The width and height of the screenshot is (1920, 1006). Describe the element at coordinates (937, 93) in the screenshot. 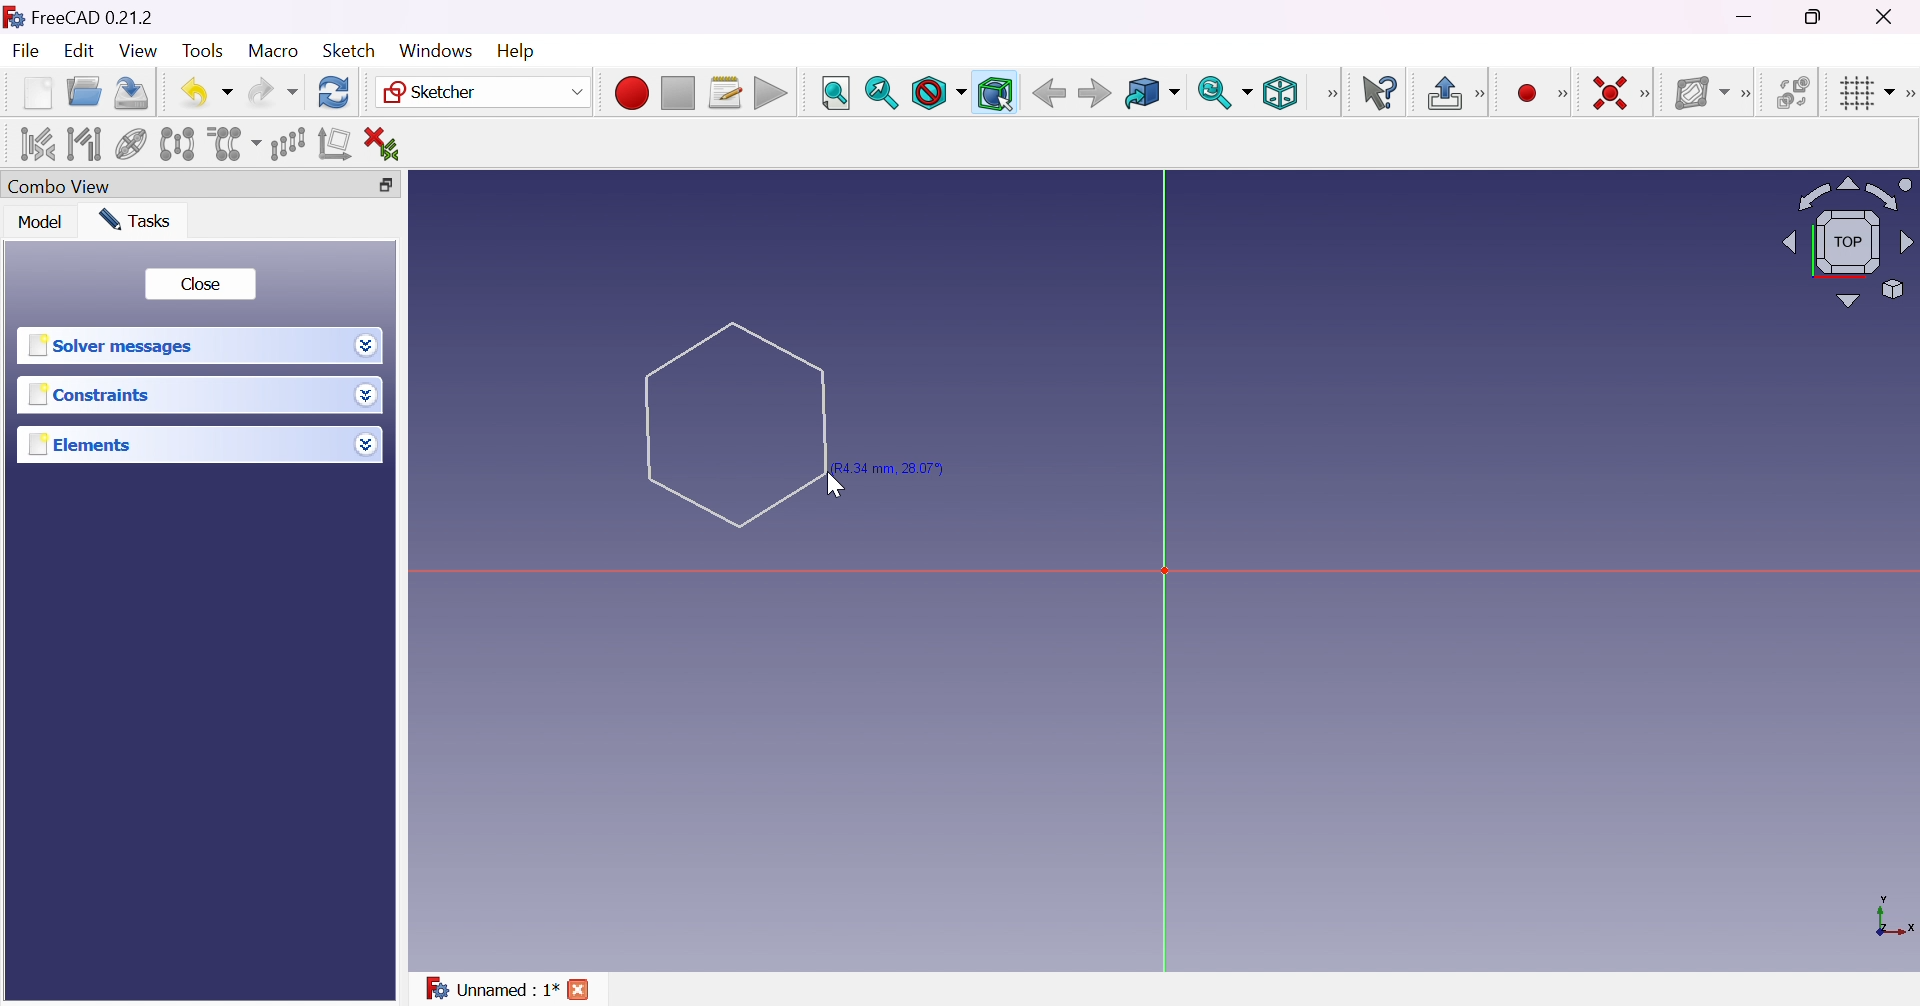

I see `Draw style` at that location.